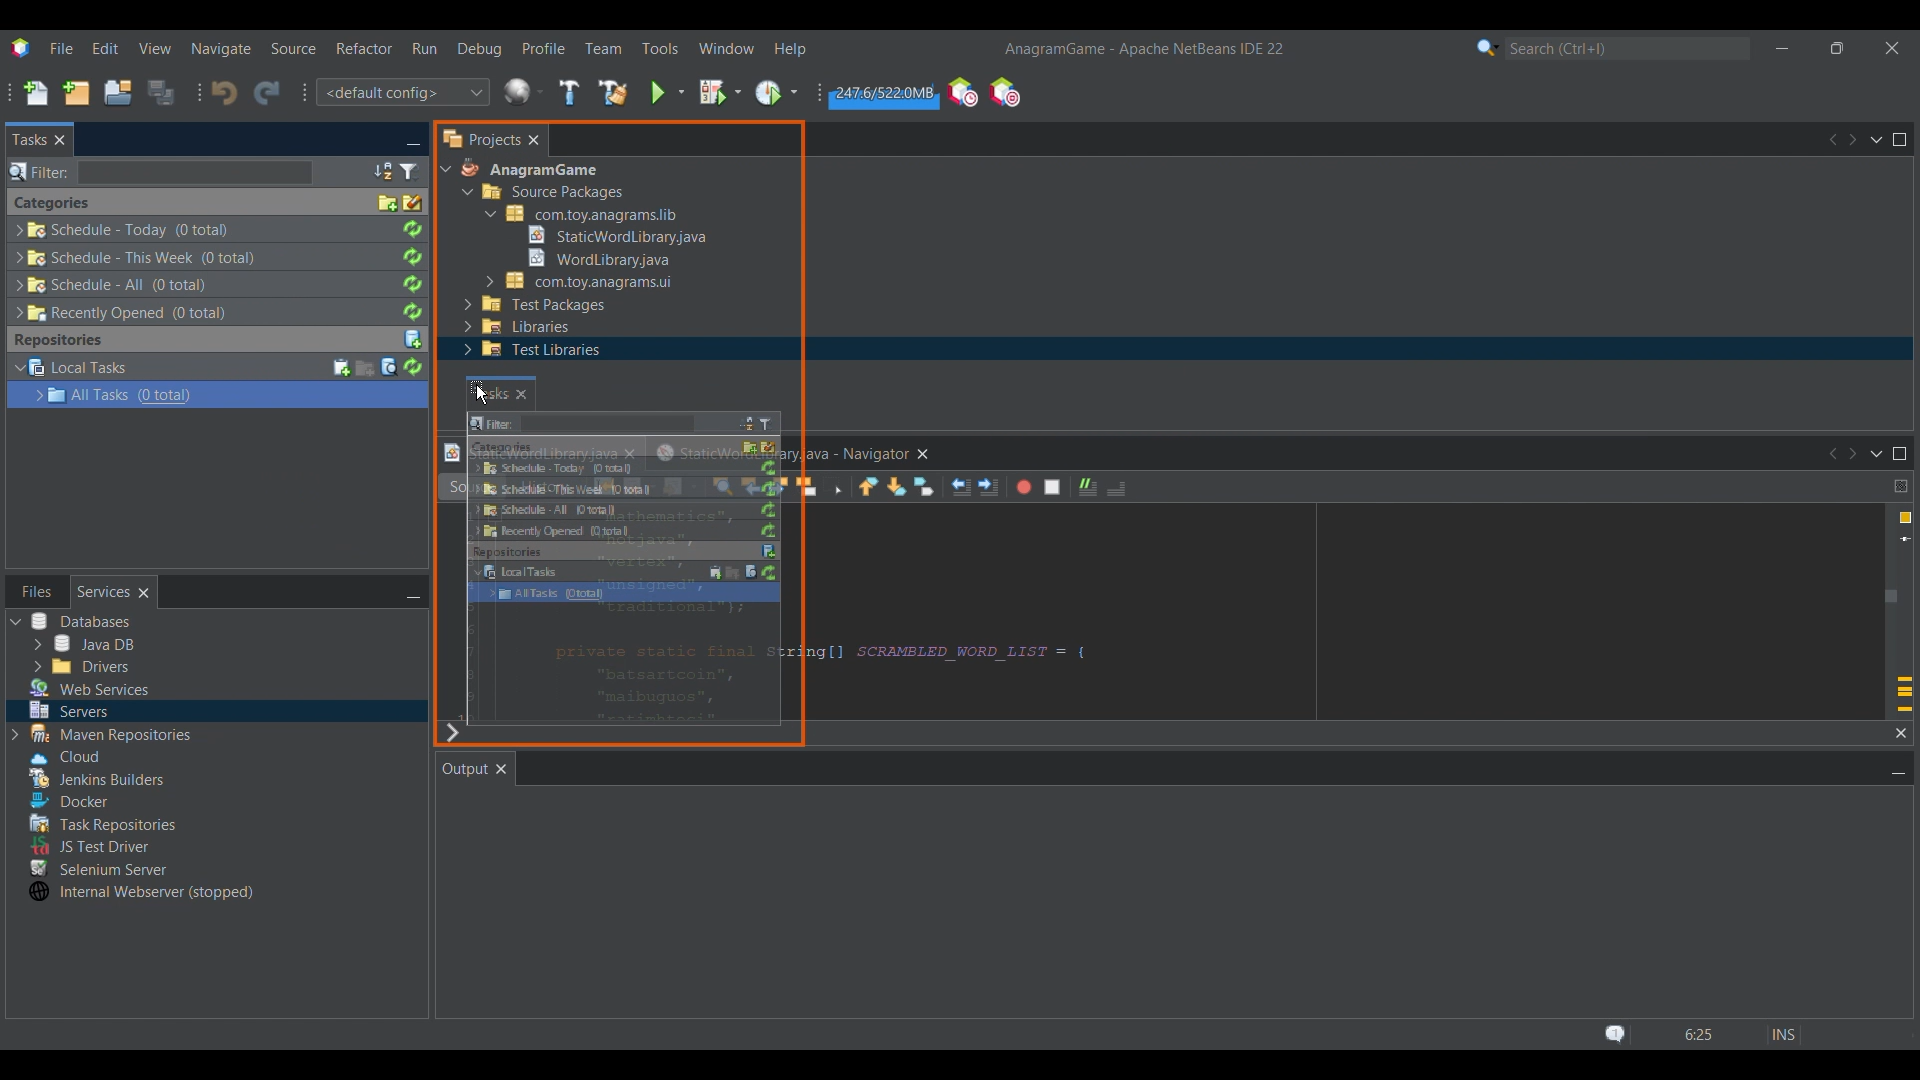  I want to click on , so click(92, 845).